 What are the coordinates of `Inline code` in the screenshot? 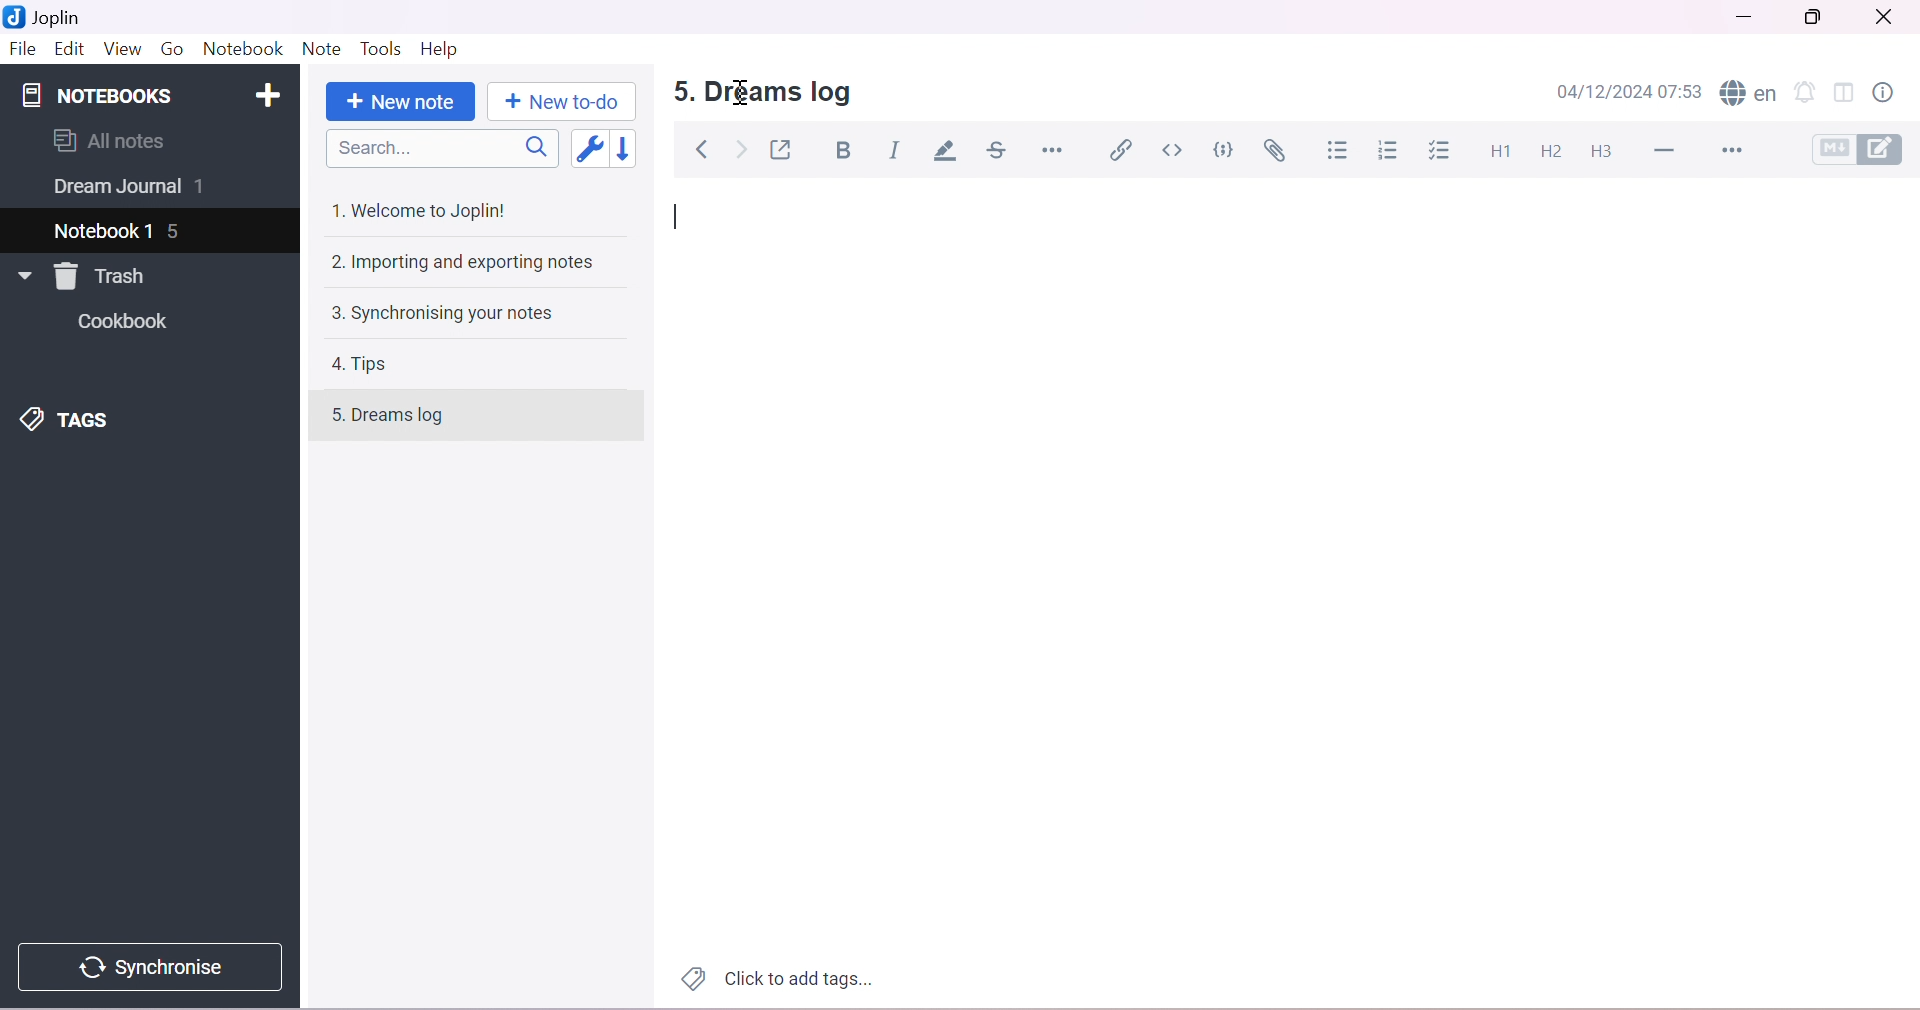 It's located at (1174, 150).